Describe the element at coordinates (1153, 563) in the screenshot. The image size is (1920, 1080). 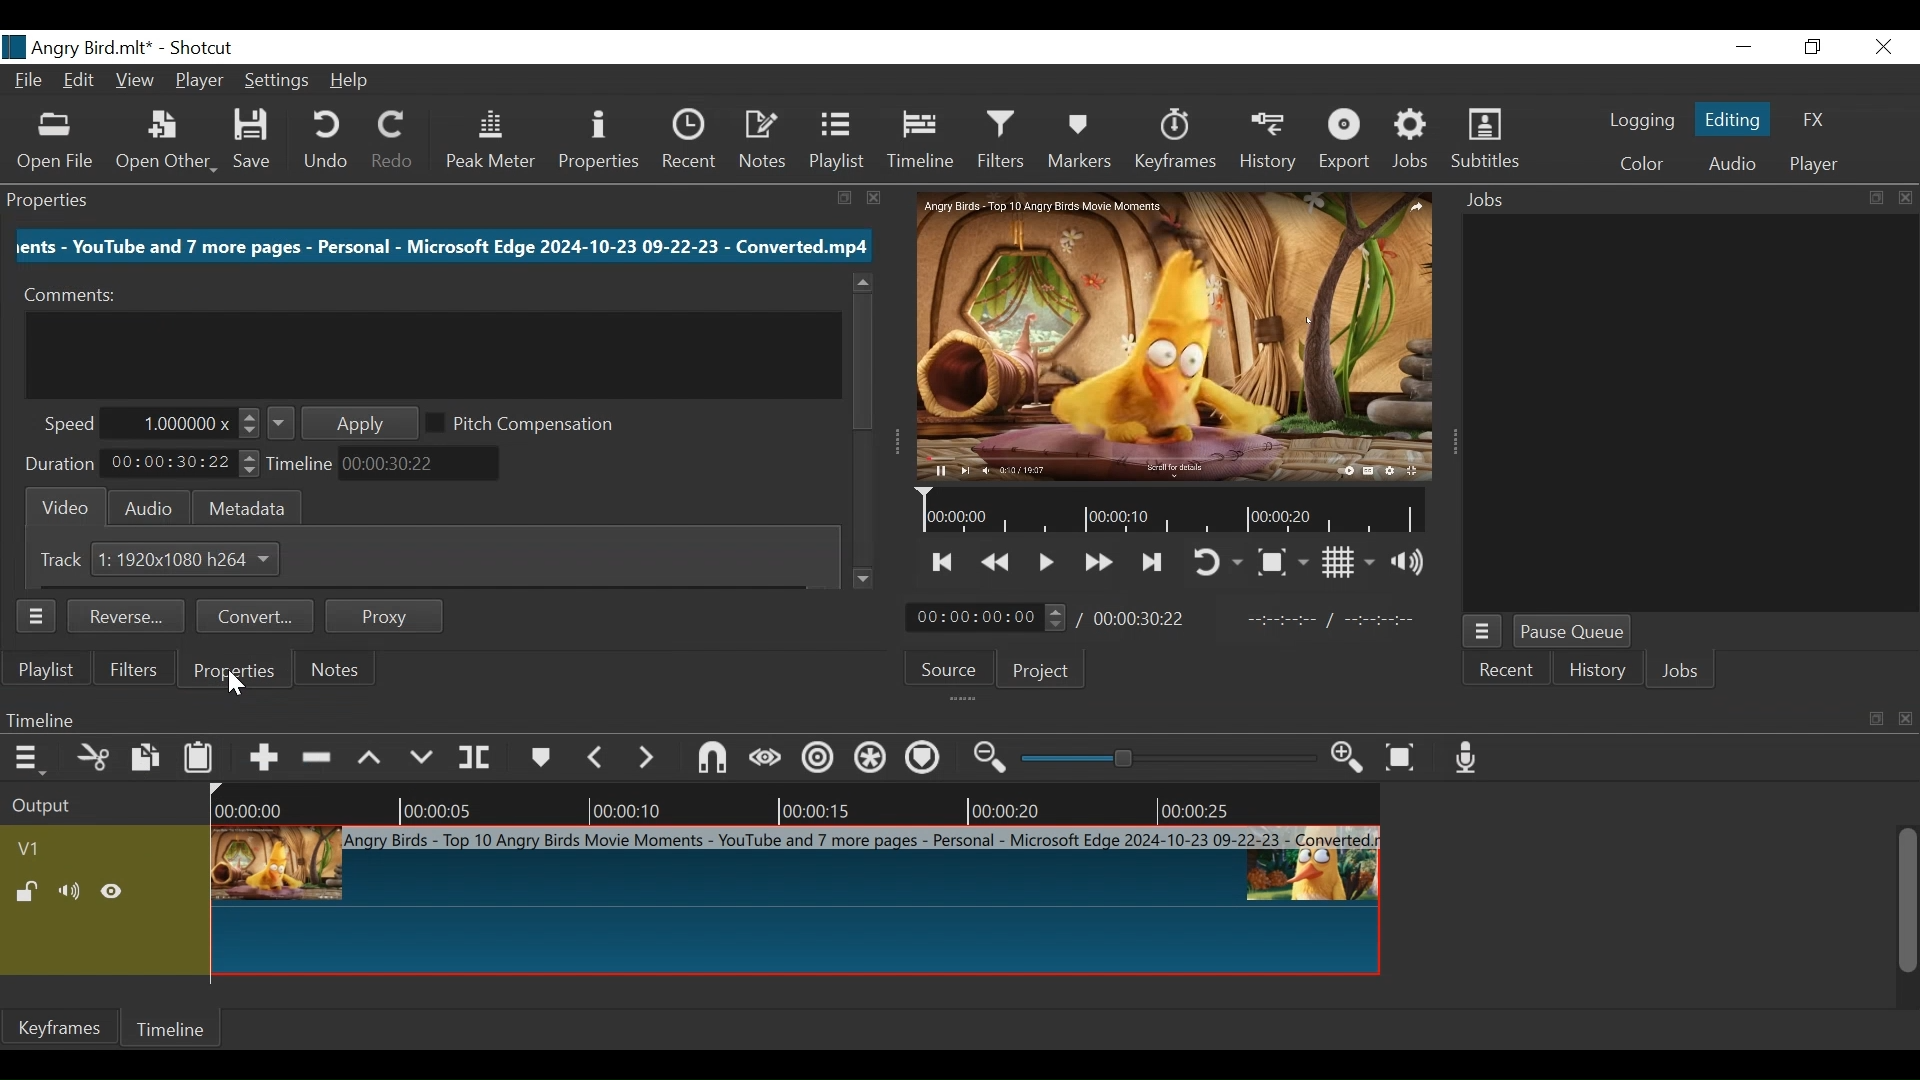
I see `Skip to the next point` at that location.